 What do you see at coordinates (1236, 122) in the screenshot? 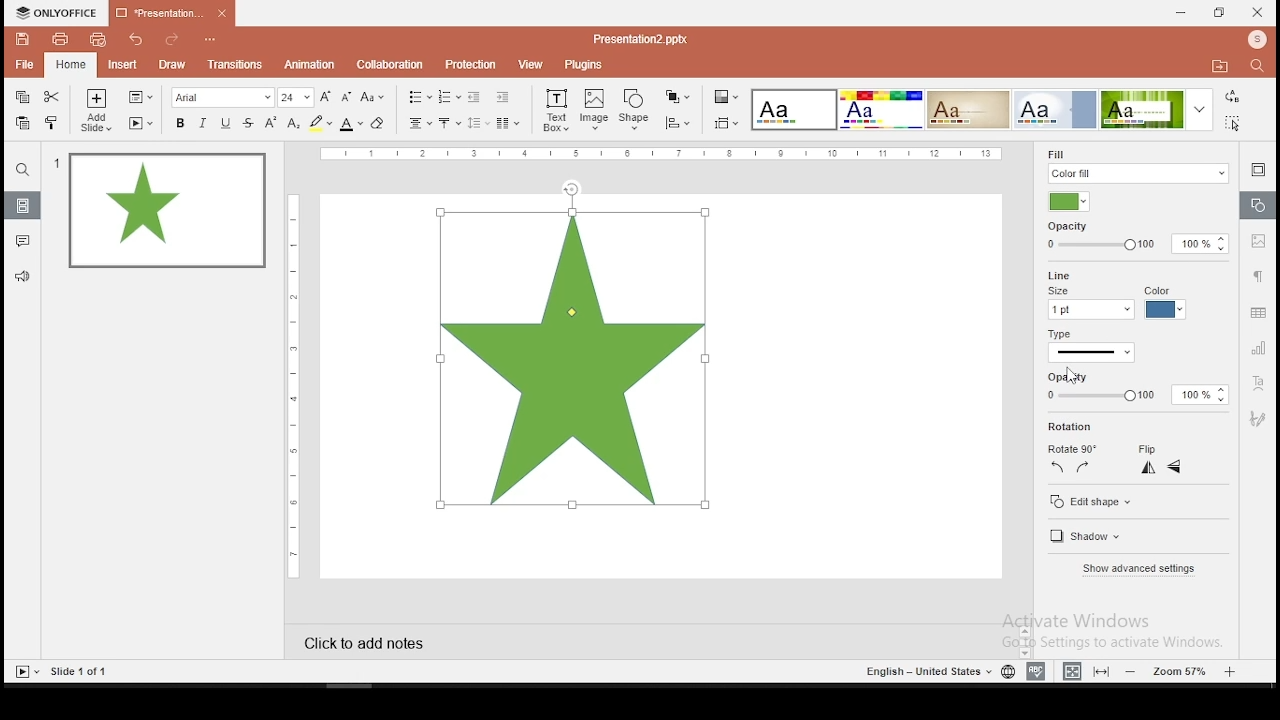
I see `select all` at bounding box center [1236, 122].